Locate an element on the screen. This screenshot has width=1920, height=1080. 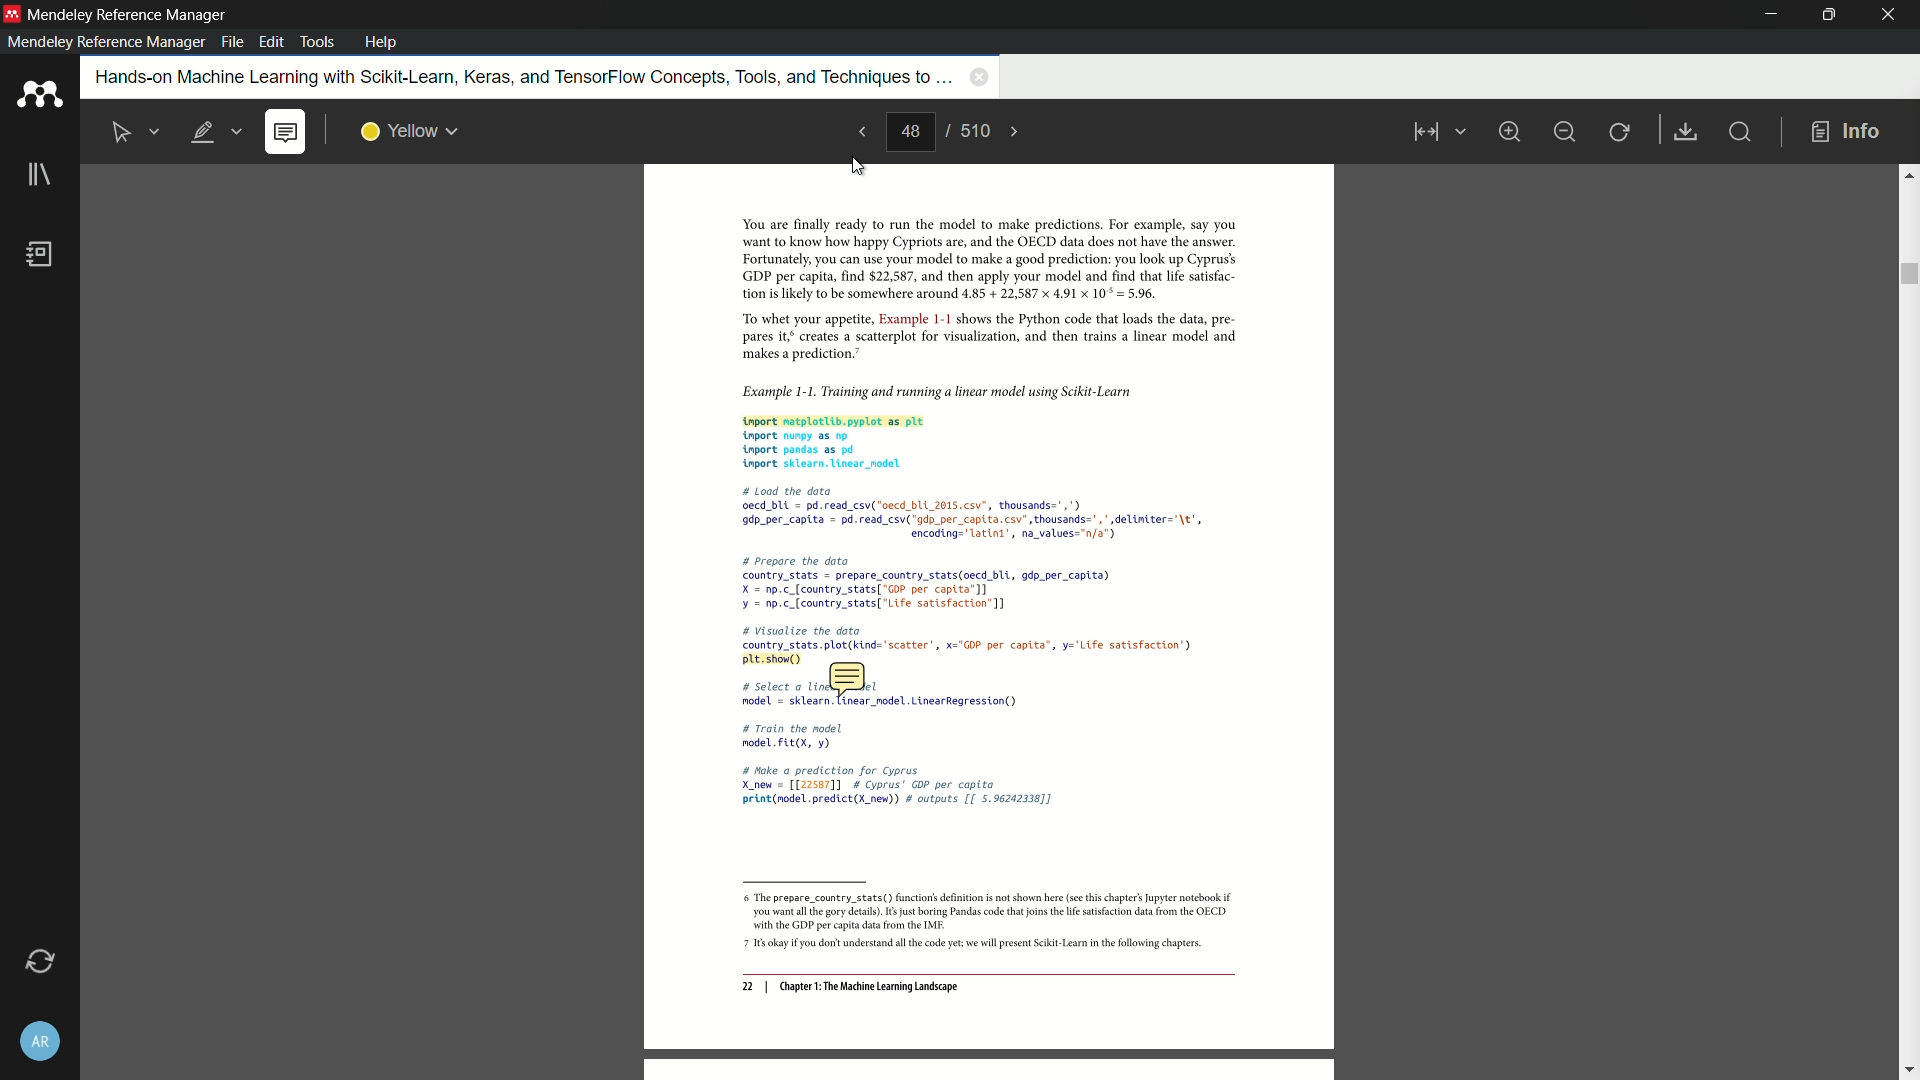
add note is located at coordinates (284, 133).